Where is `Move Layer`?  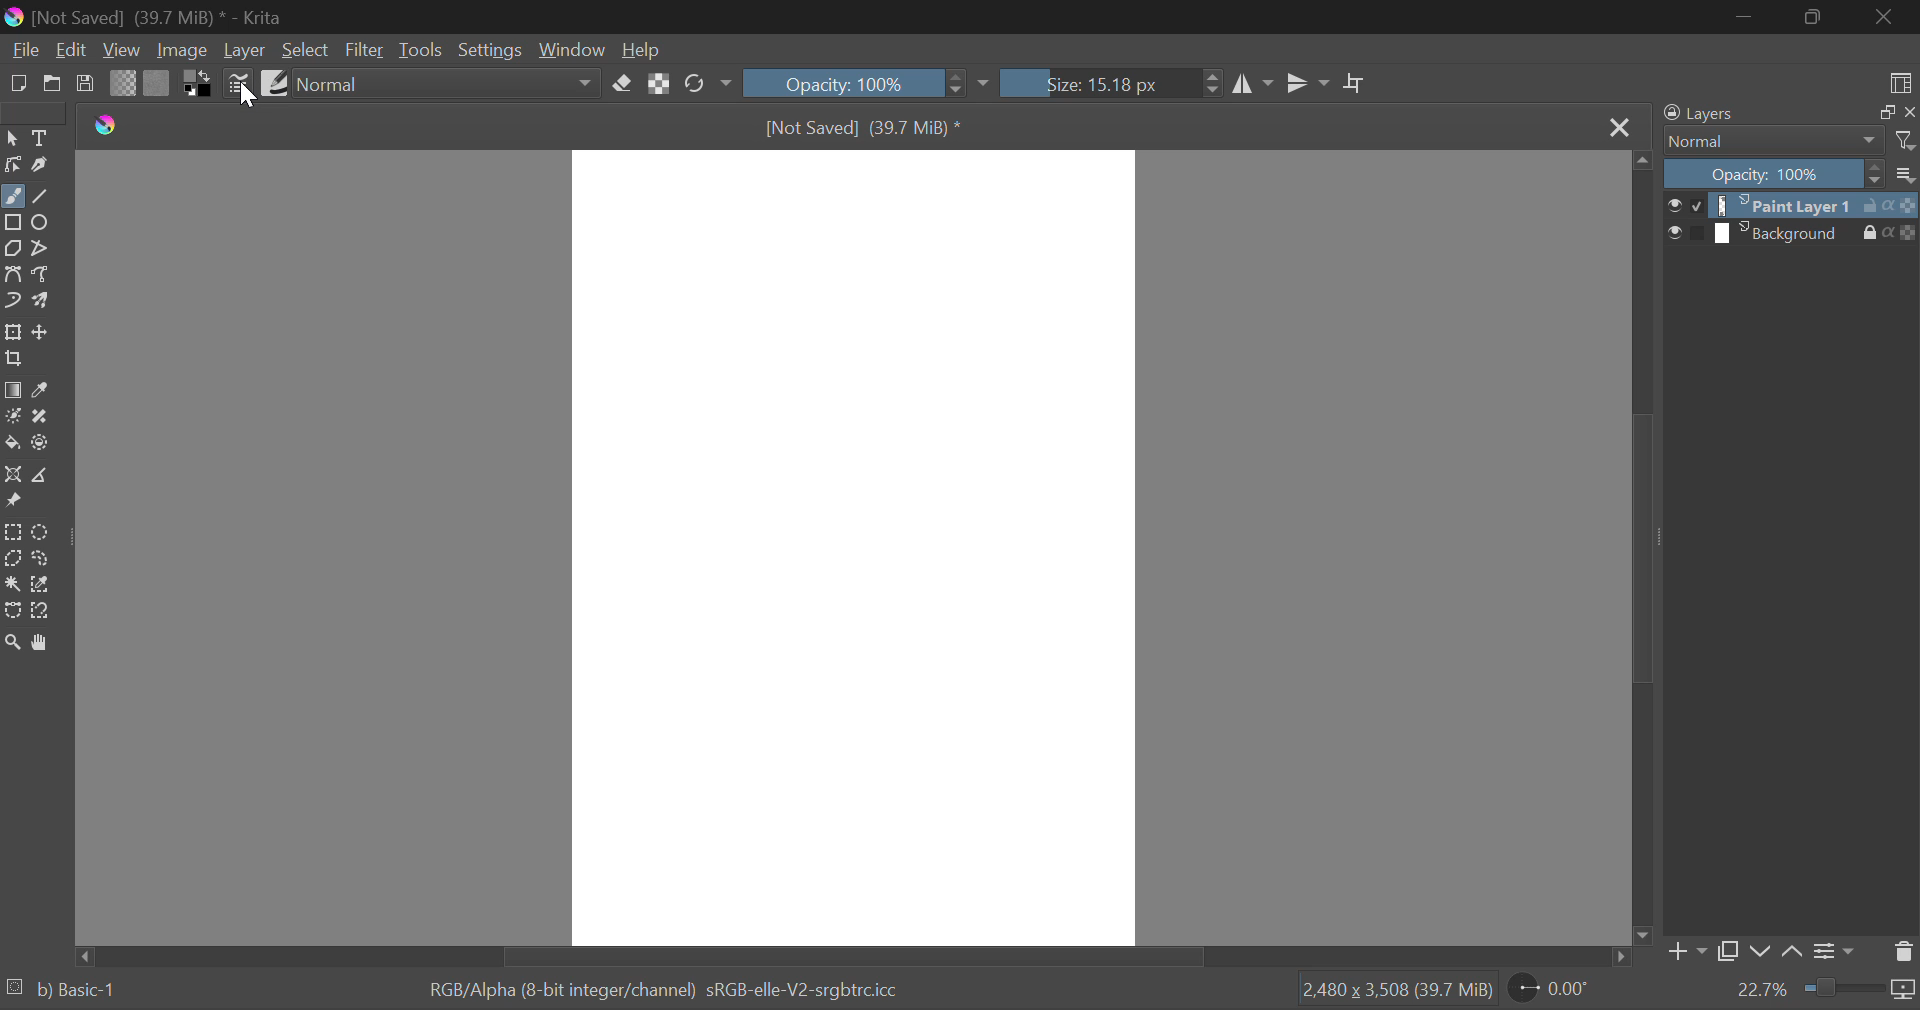
Move Layer is located at coordinates (43, 331).